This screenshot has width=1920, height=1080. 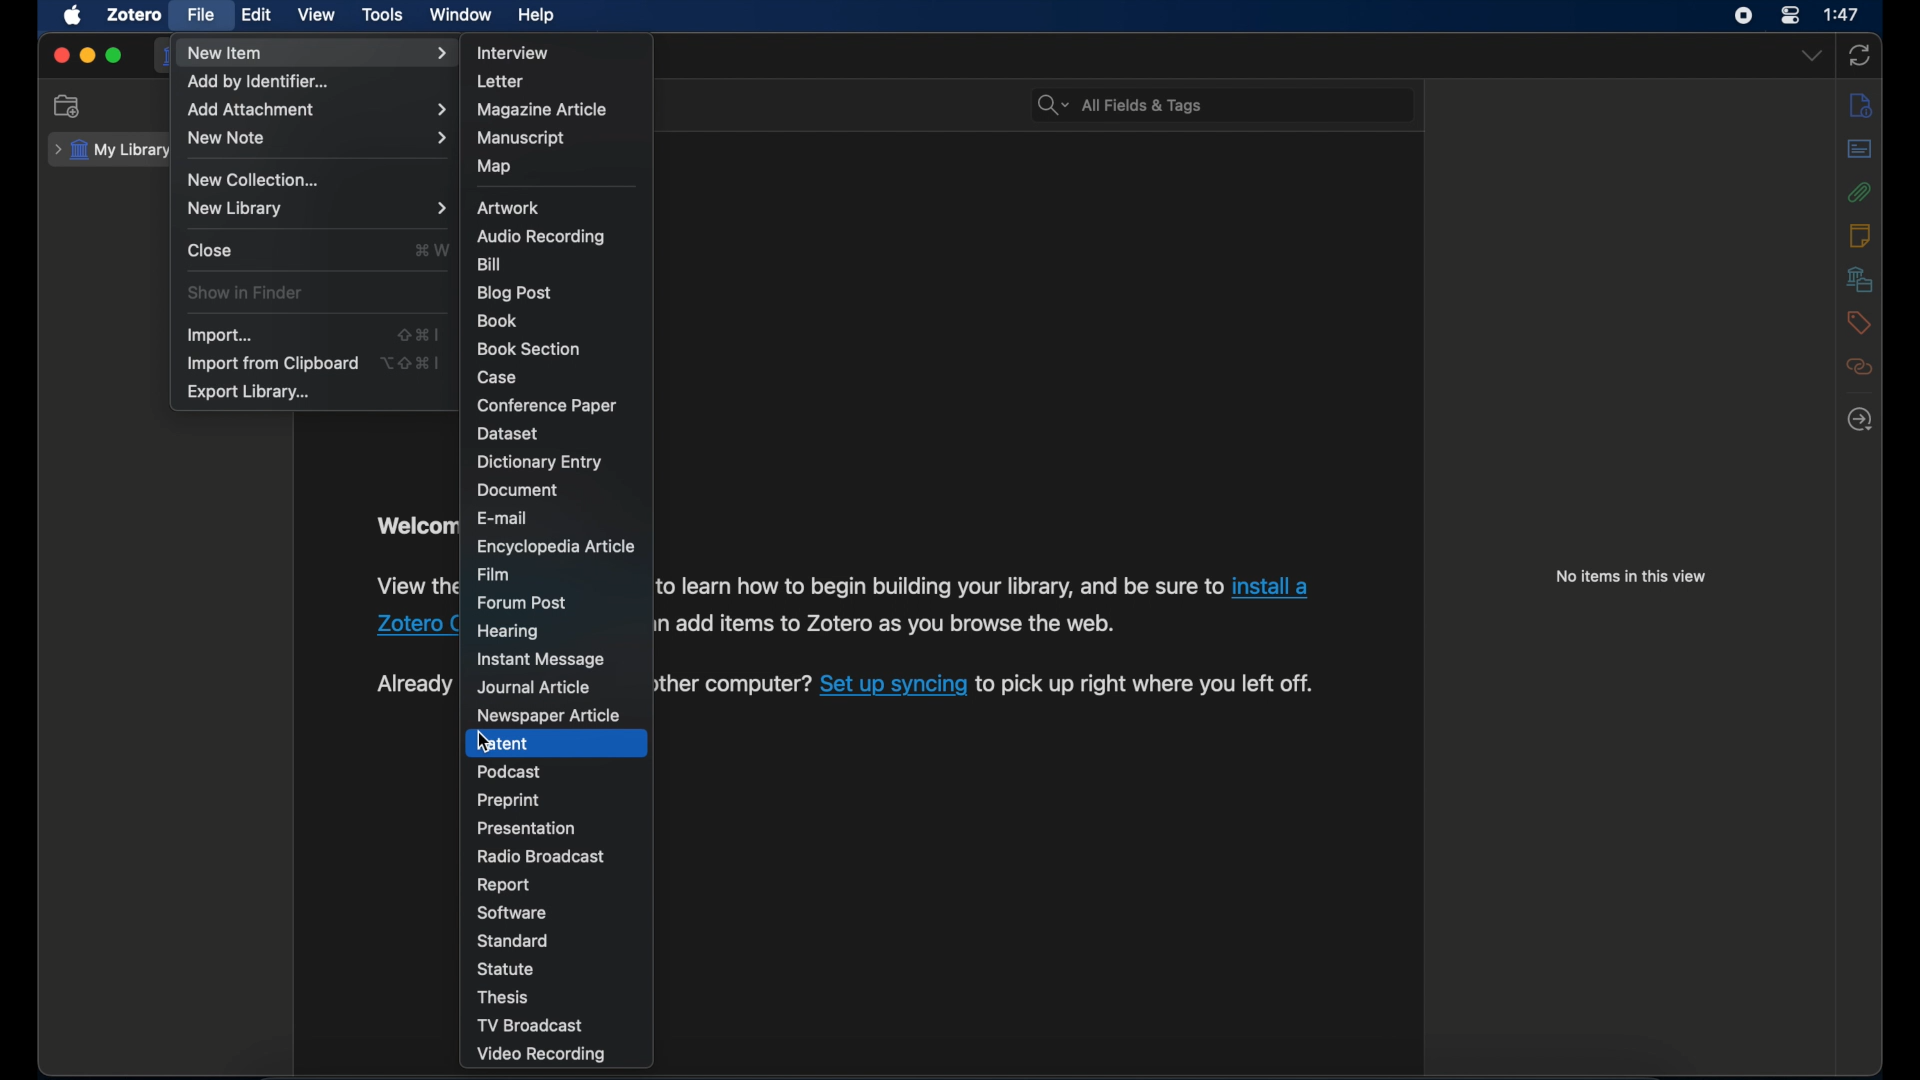 I want to click on sync, so click(x=1861, y=57).